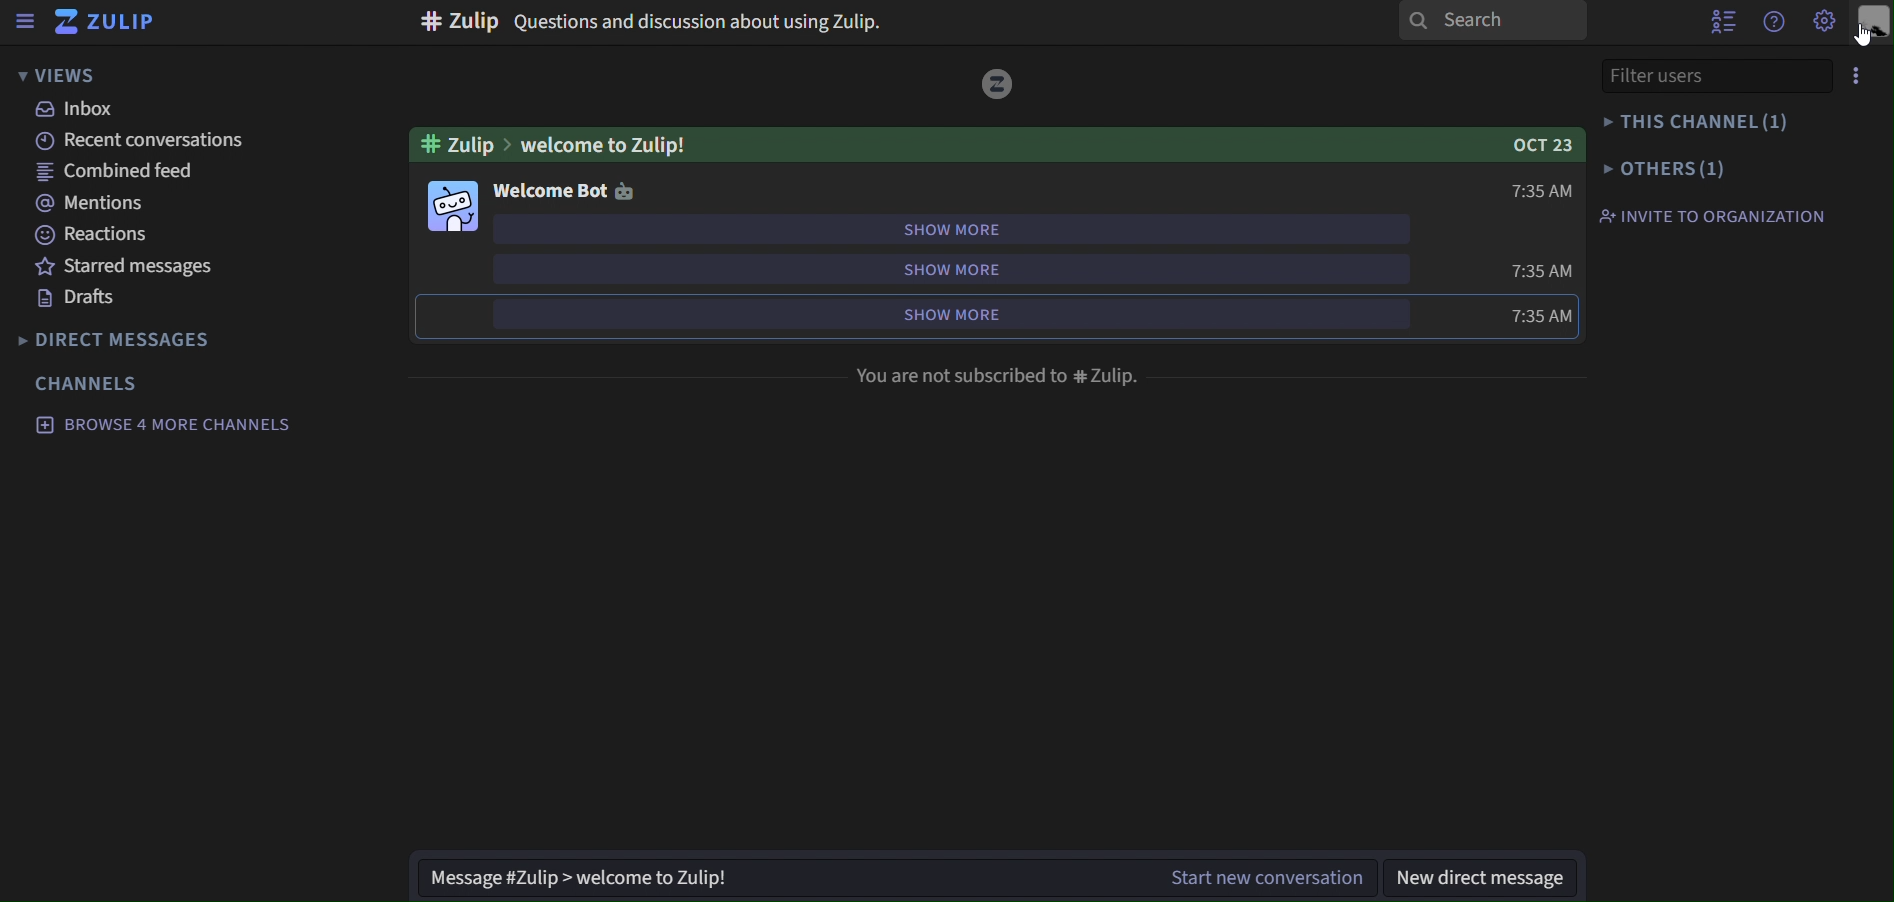 This screenshot has height=902, width=1894. I want to click on combined feed, so click(116, 174).